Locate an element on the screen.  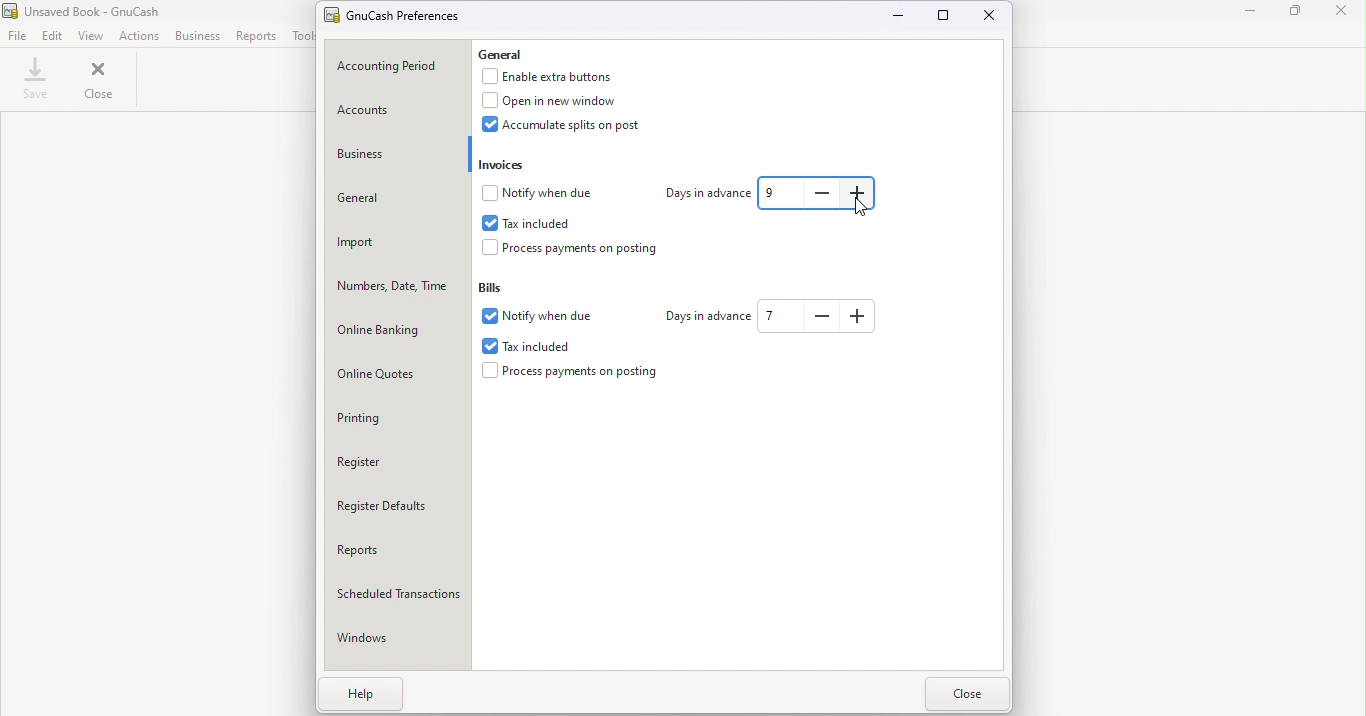
how many days in the future to warn about invoices coming due is located at coordinates (825, 193).